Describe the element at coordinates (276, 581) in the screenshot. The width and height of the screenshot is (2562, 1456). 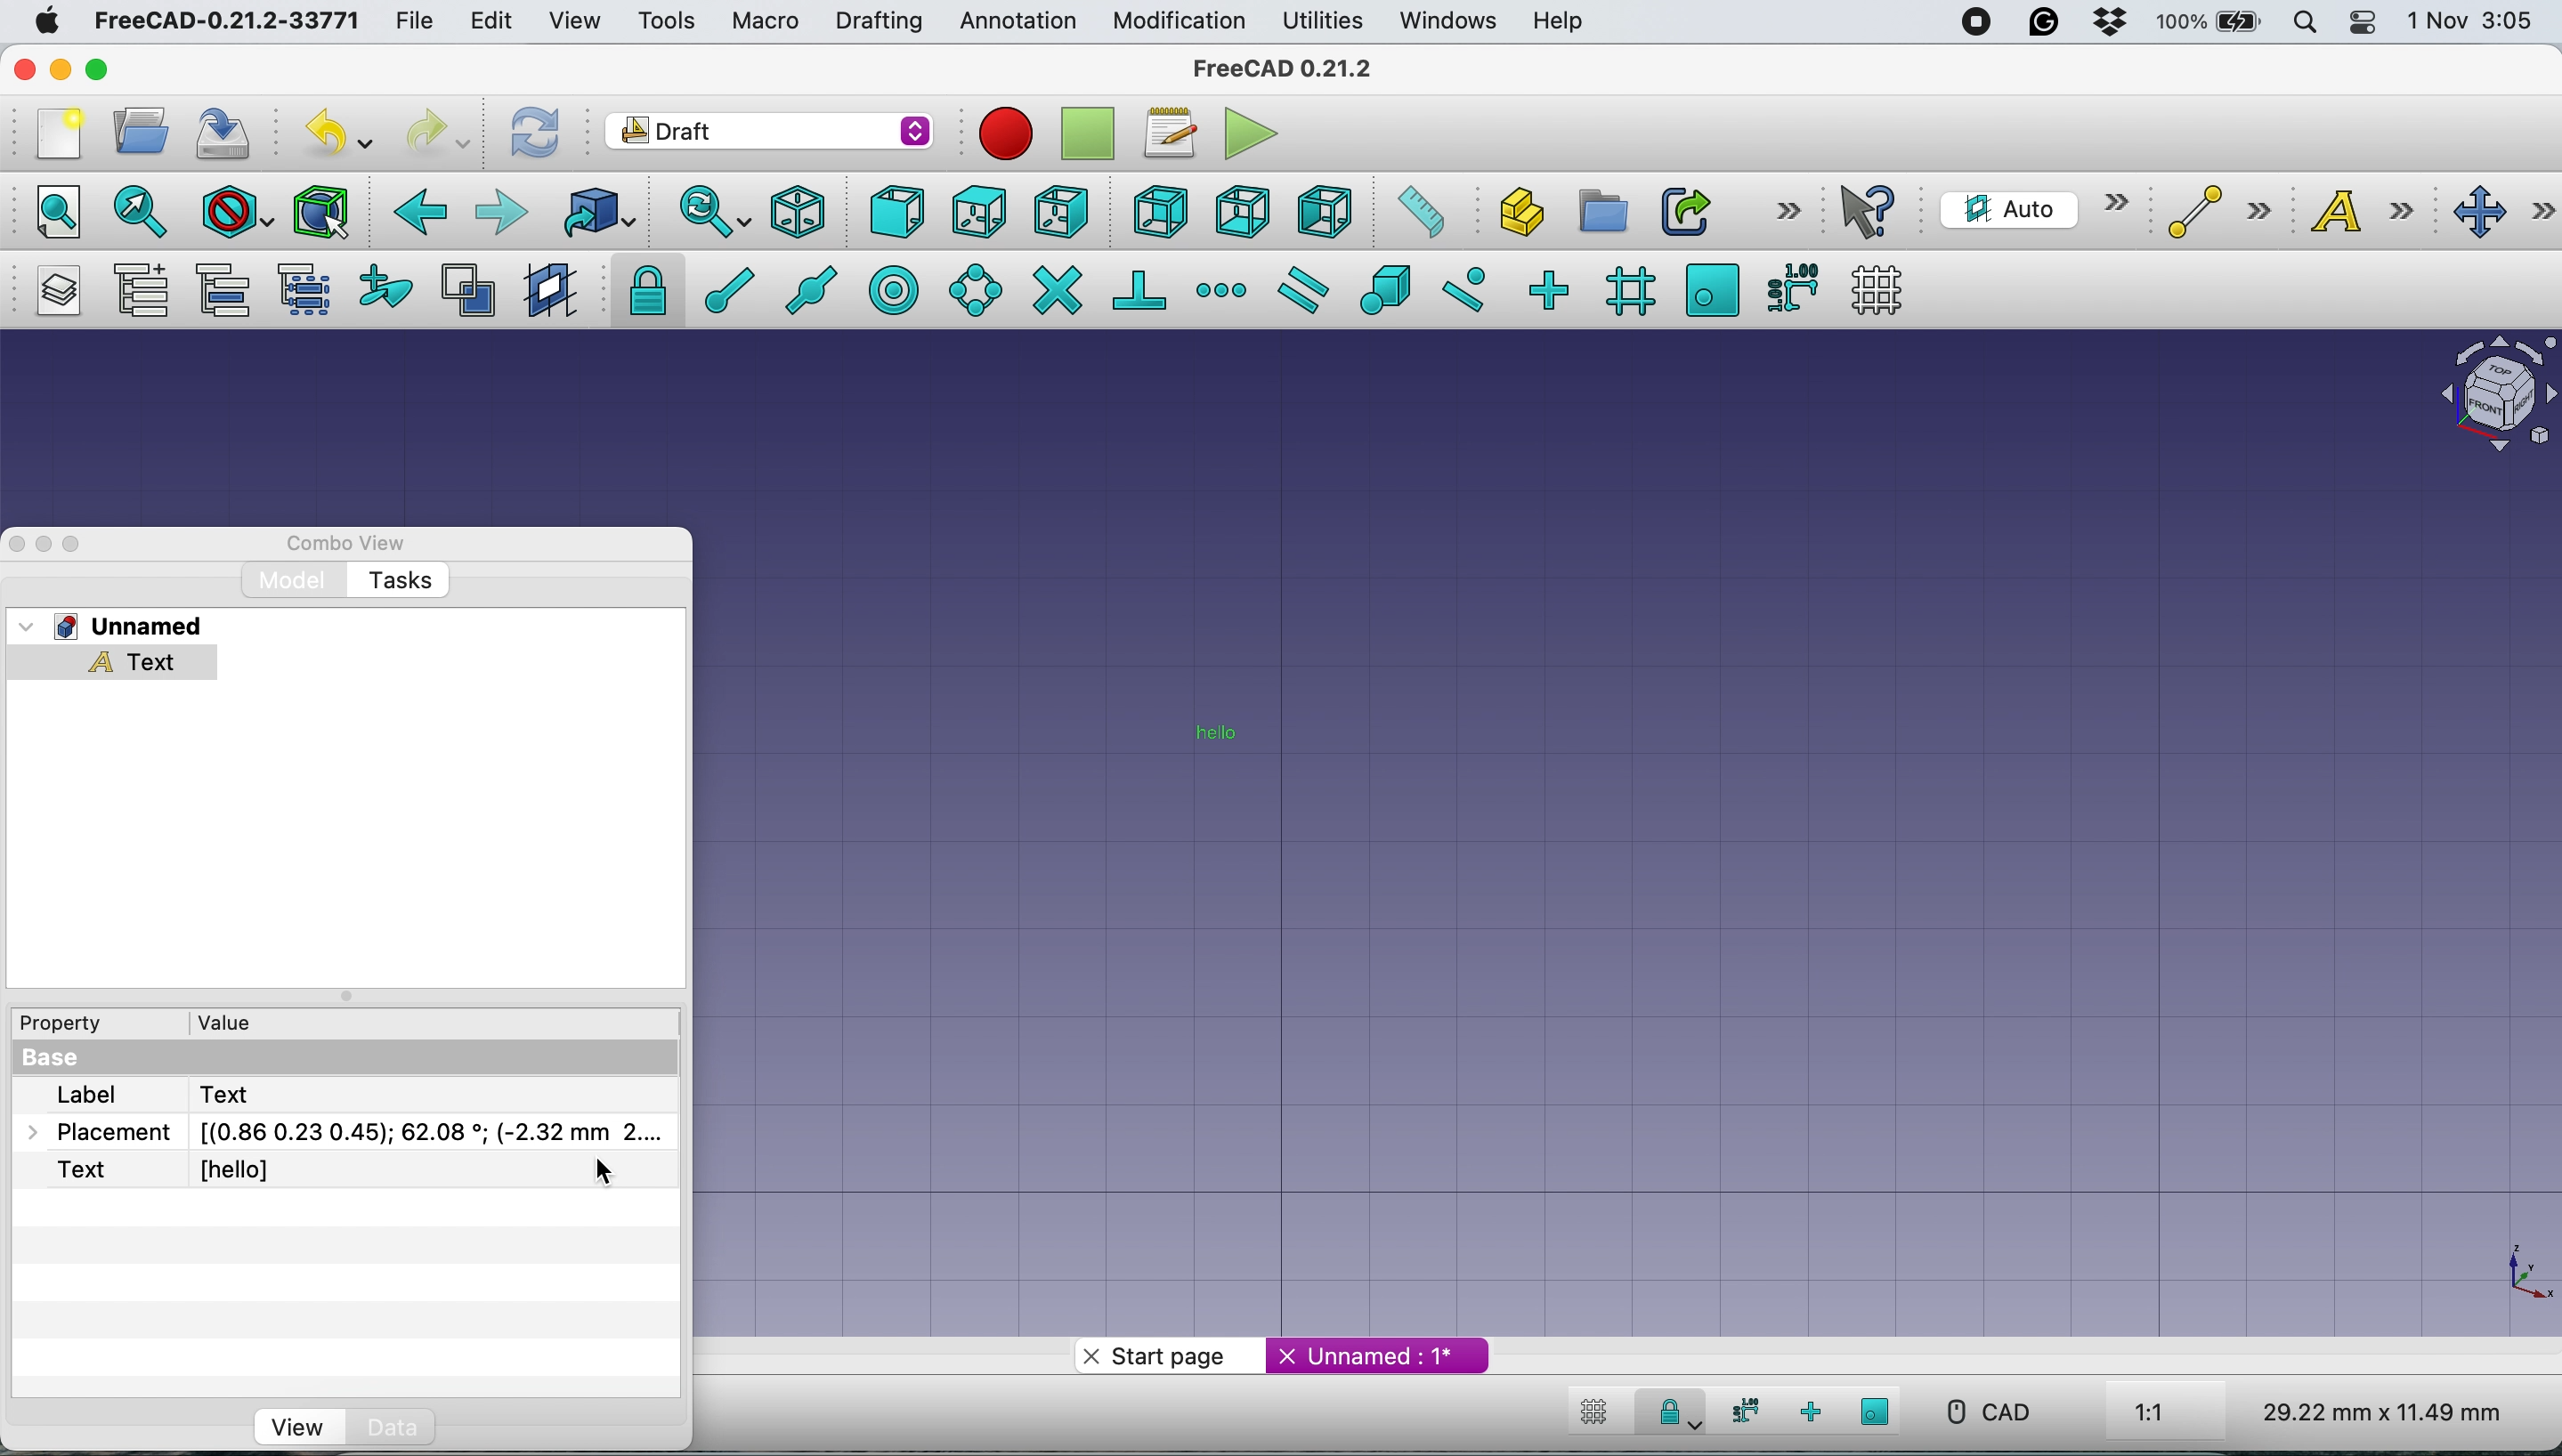
I see `model` at that location.